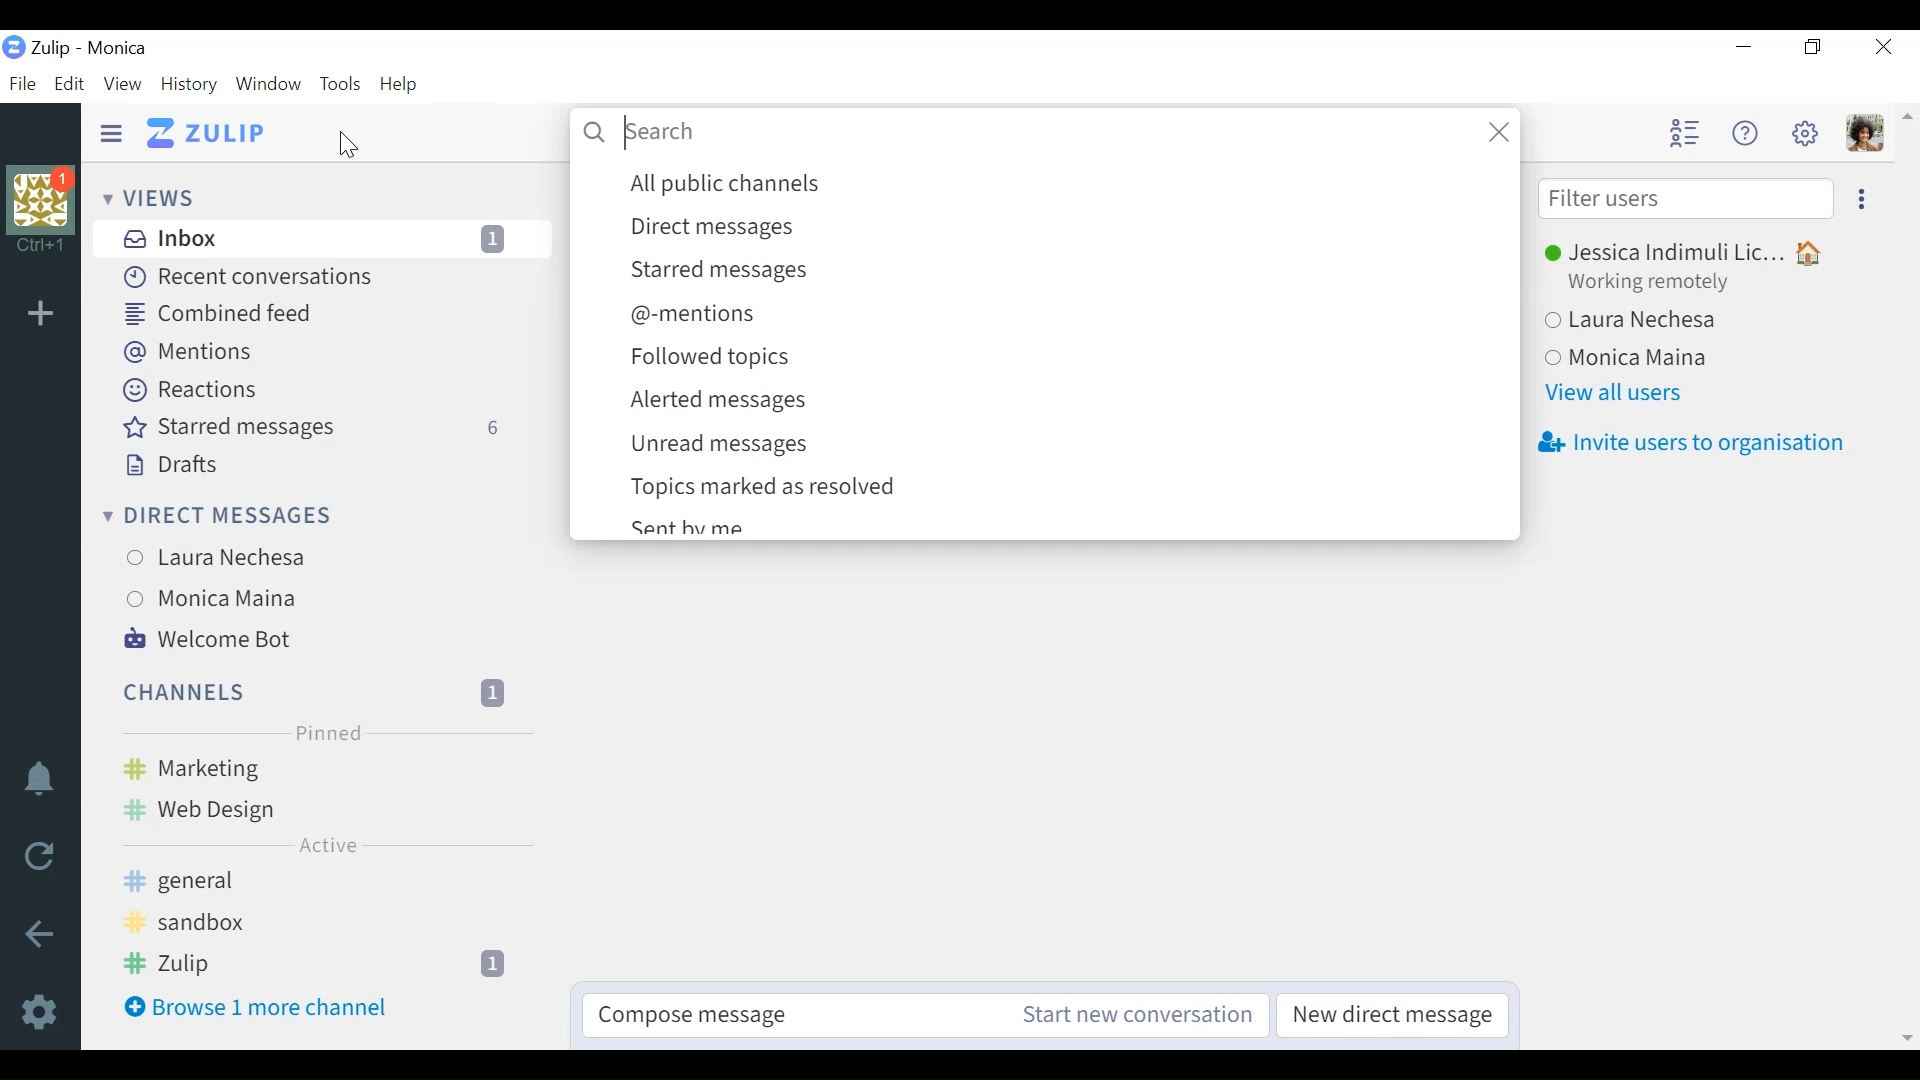 Image resolution: width=1920 pixels, height=1080 pixels. Describe the element at coordinates (1048, 134) in the screenshot. I see `Search` at that location.